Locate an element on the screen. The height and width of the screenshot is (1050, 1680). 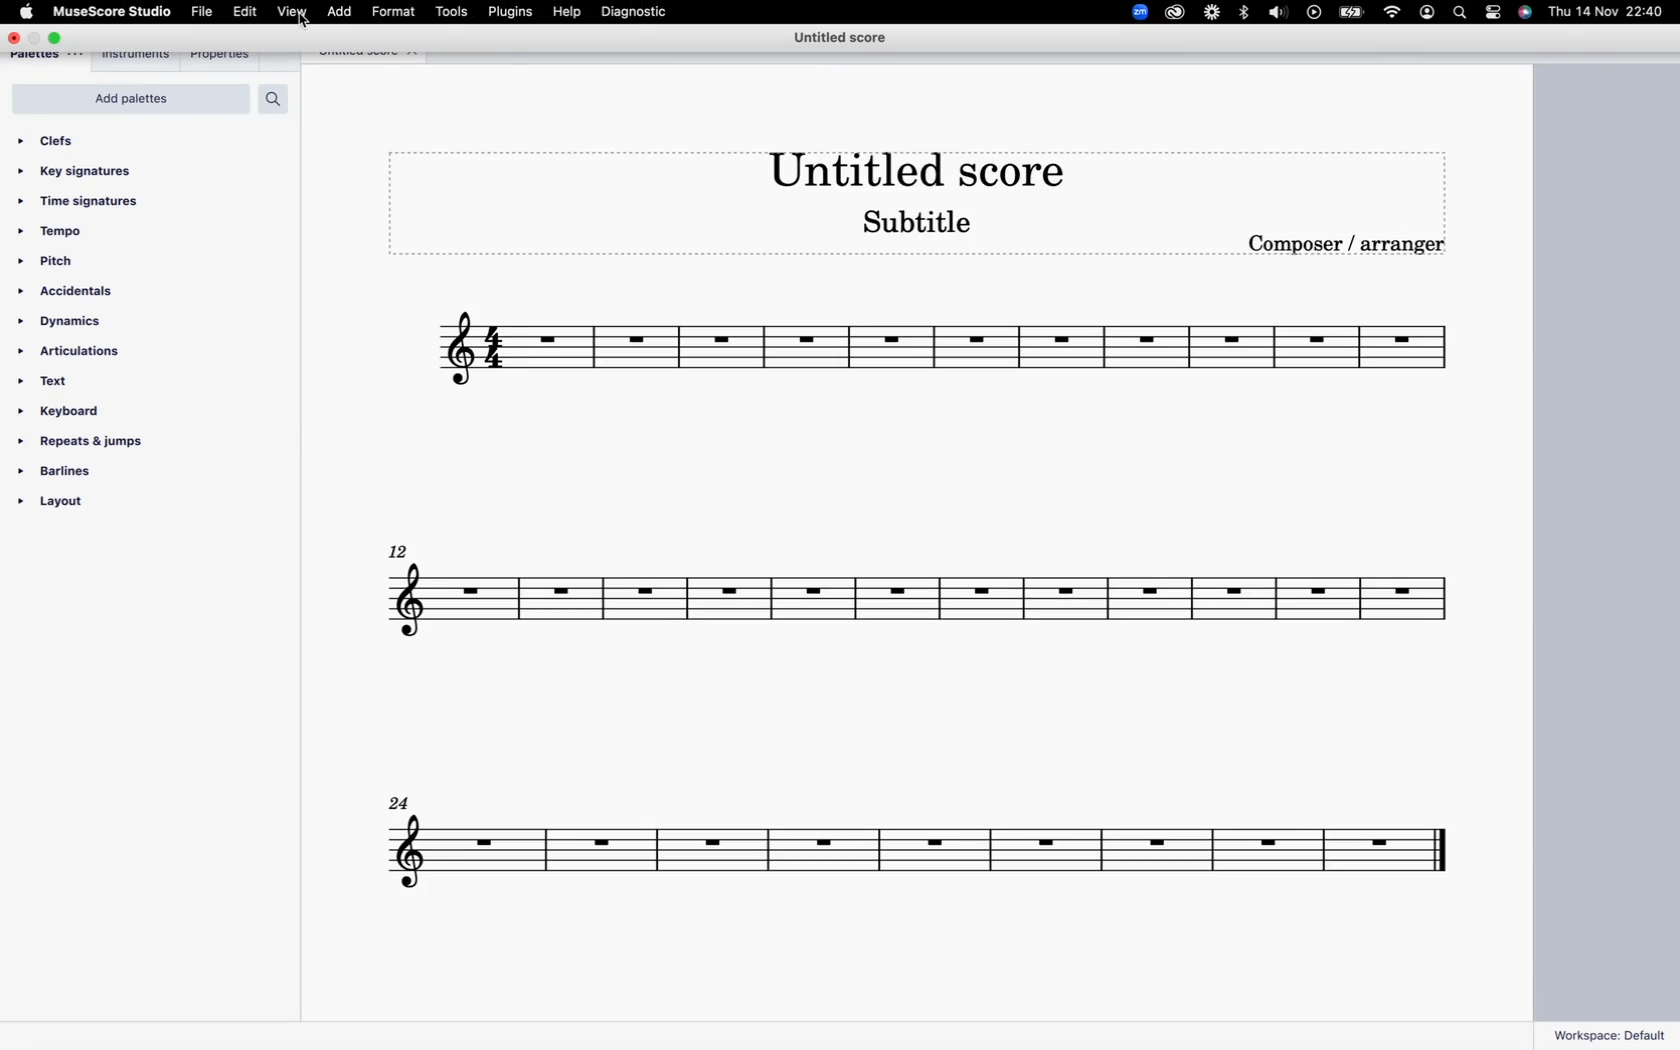
properties is located at coordinates (224, 55).